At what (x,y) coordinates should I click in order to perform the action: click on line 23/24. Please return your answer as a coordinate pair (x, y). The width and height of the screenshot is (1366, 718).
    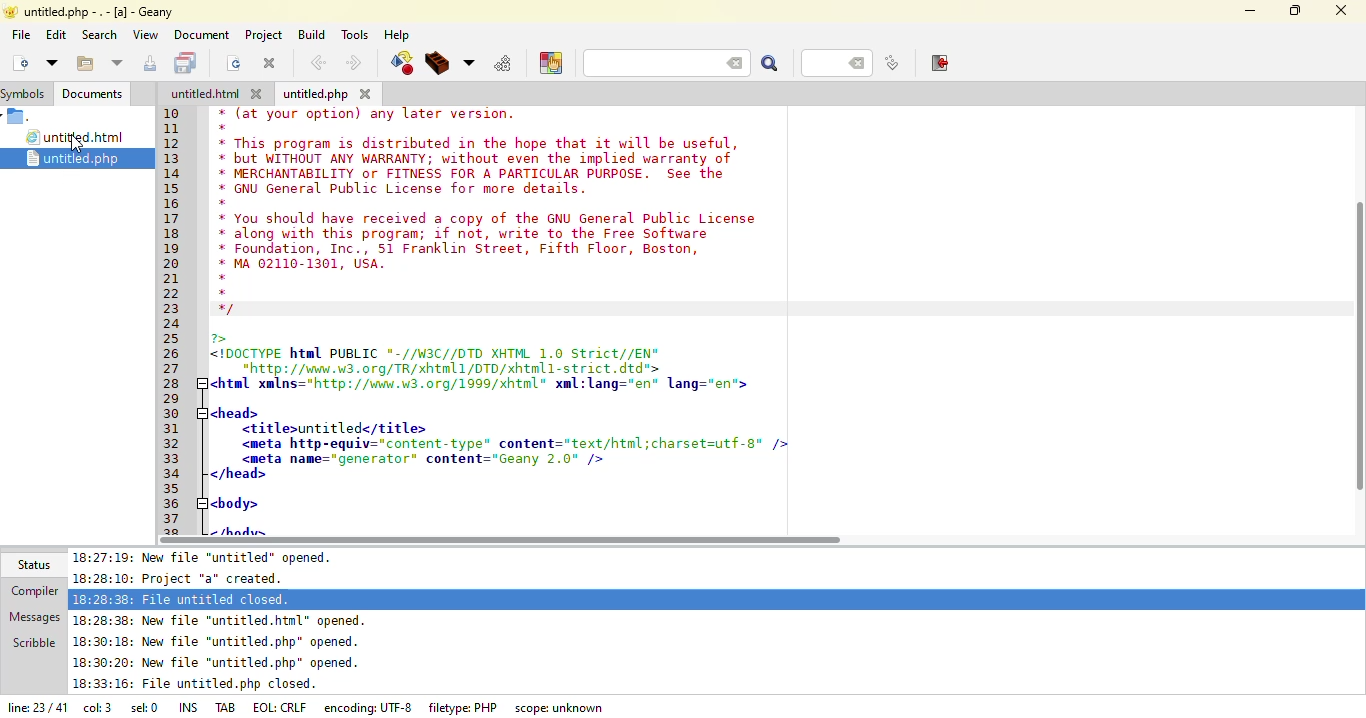
    Looking at the image, I should click on (34, 708).